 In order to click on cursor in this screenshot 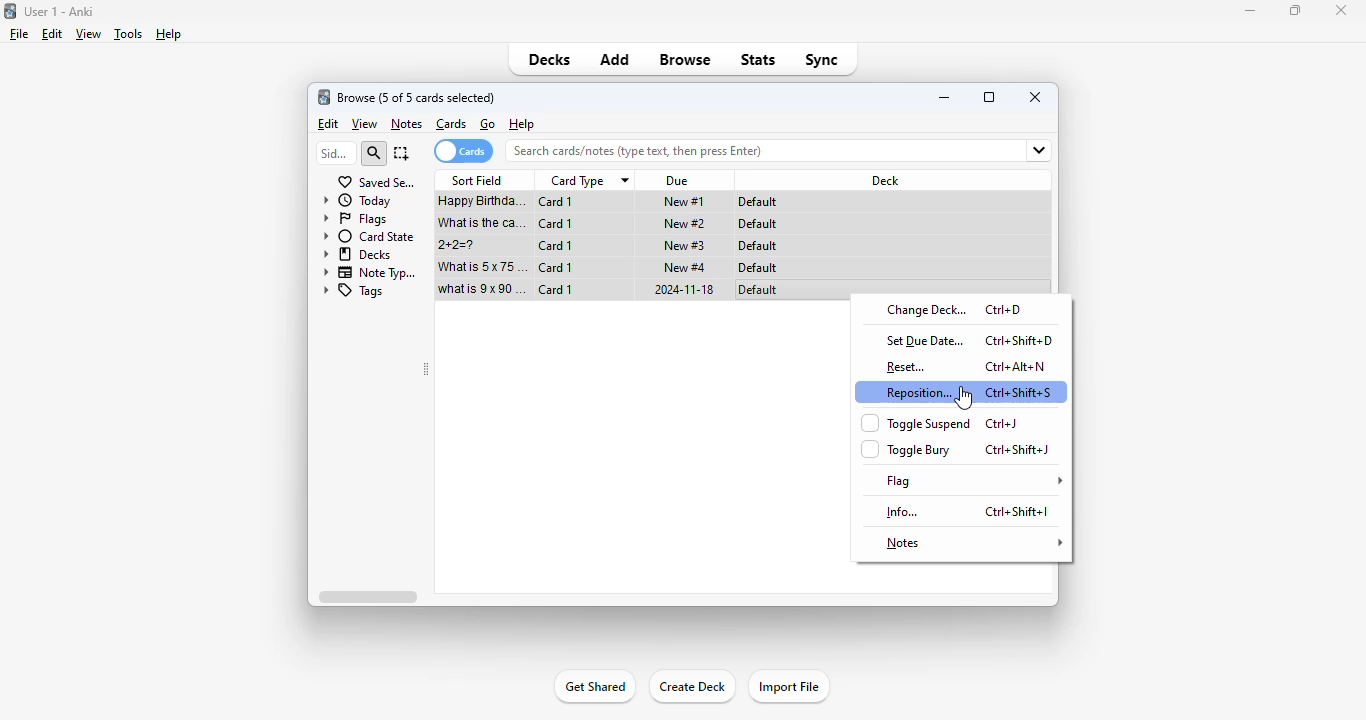, I will do `click(963, 398)`.